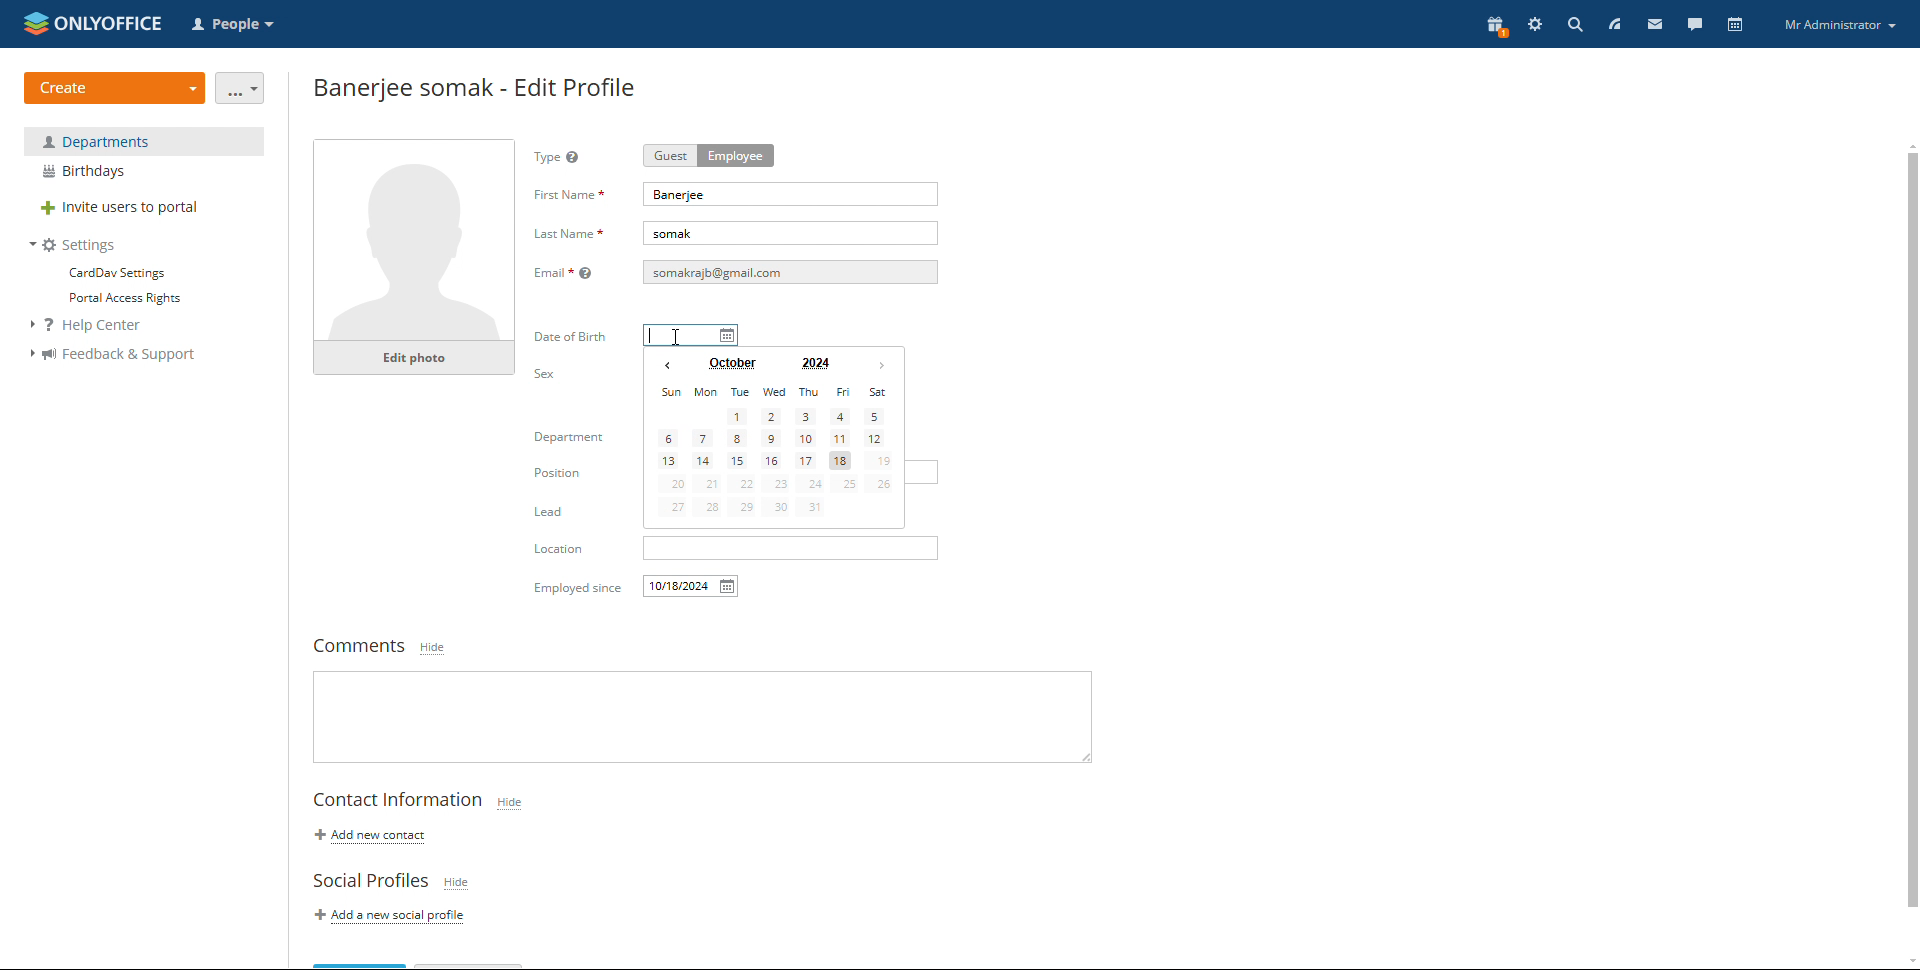 This screenshot has width=1920, height=970. Describe the element at coordinates (354, 647) in the screenshot. I see `comments` at that location.